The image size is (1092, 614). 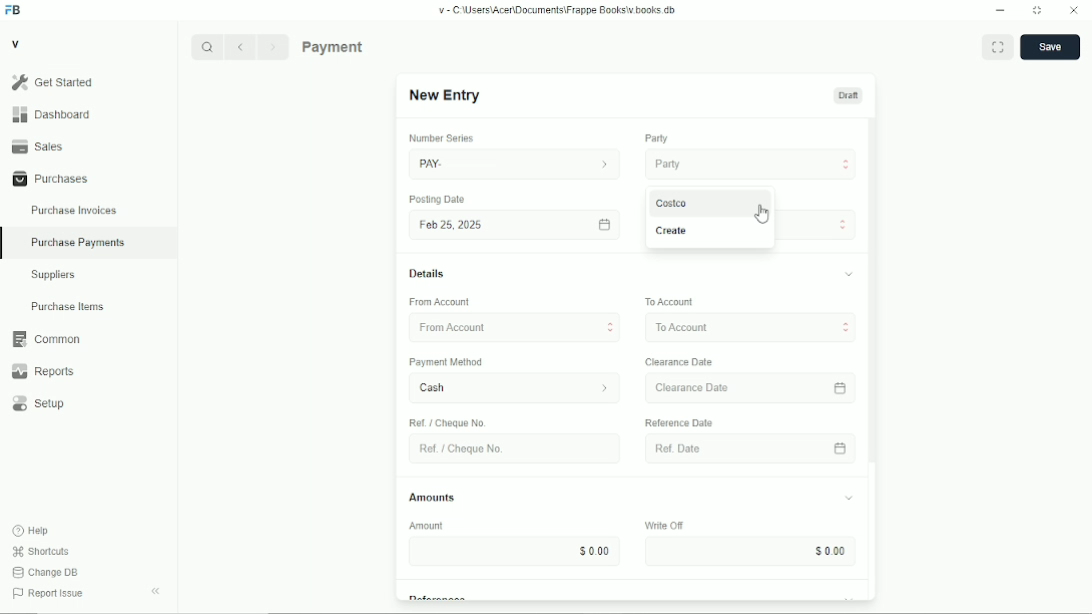 What do you see at coordinates (1074, 10) in the screenshot?
I see `Close` at bounding box center [1074, 10].